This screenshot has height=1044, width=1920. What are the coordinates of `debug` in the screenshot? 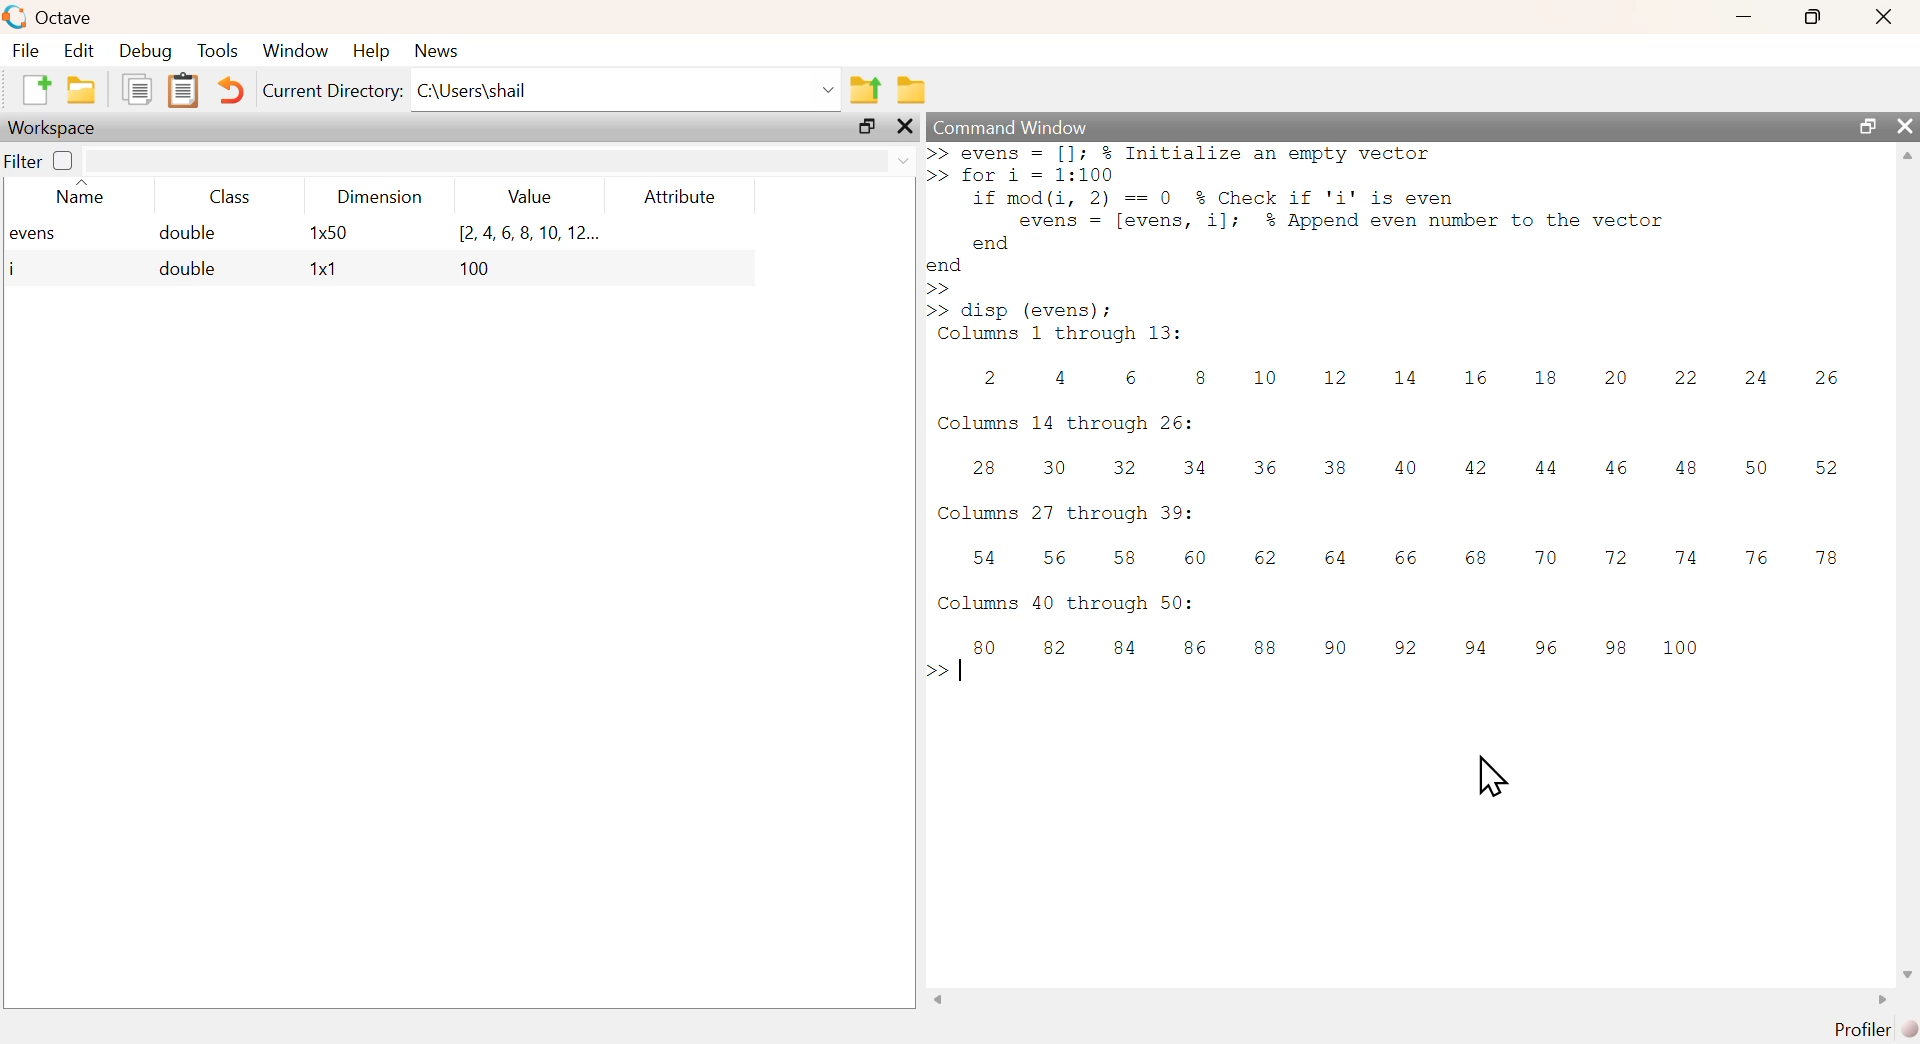 It's located at (149, 51).